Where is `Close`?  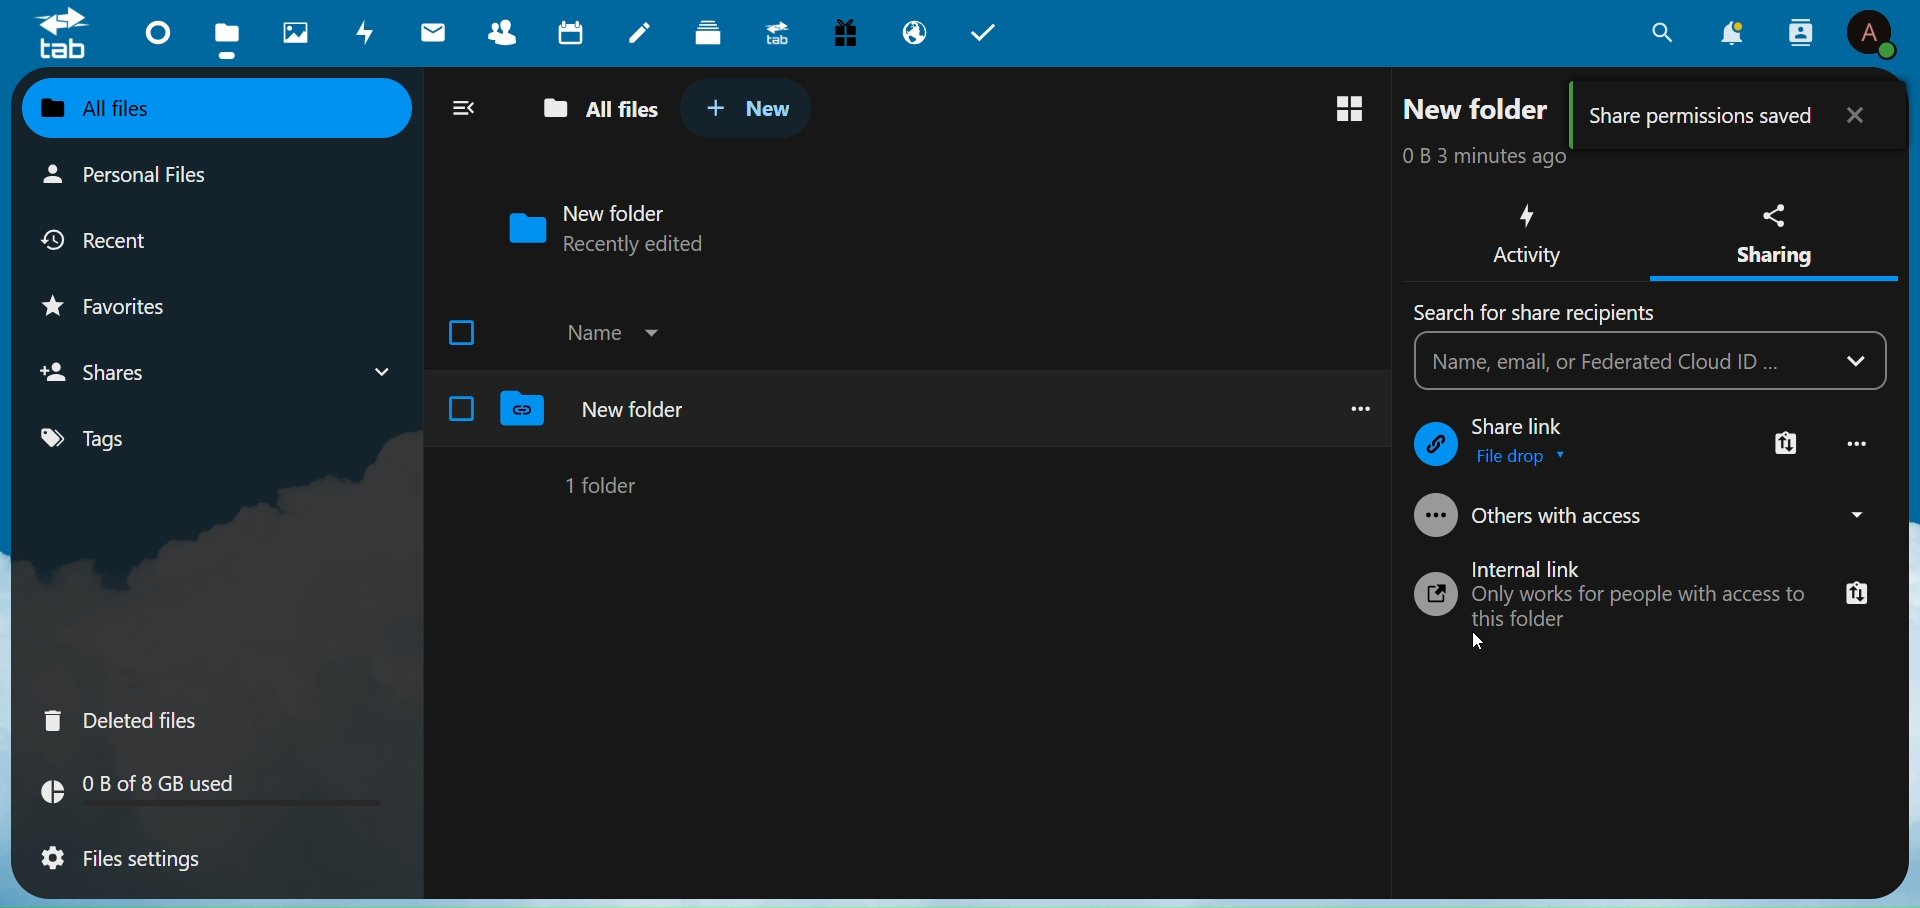
Close is located at coordinates (1860, 112).